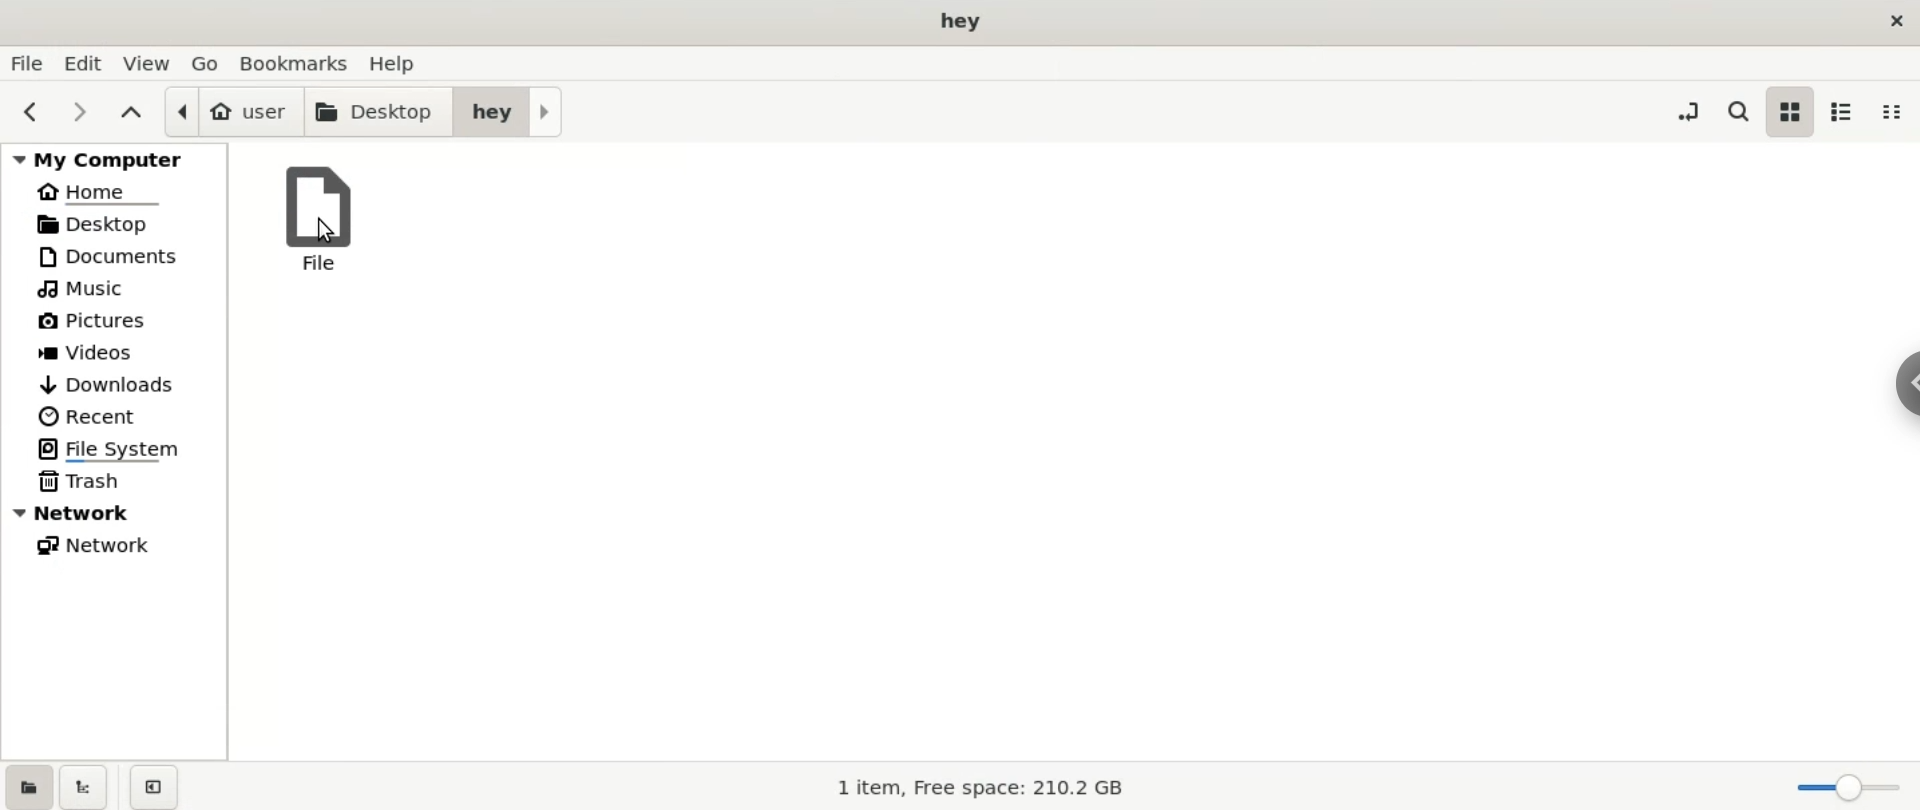 This screenshot has height=810, width=1920. What do you see at coordinates (303, 63) in the screenshot?
I see `bookmarks` at bounding box center [303, 63].